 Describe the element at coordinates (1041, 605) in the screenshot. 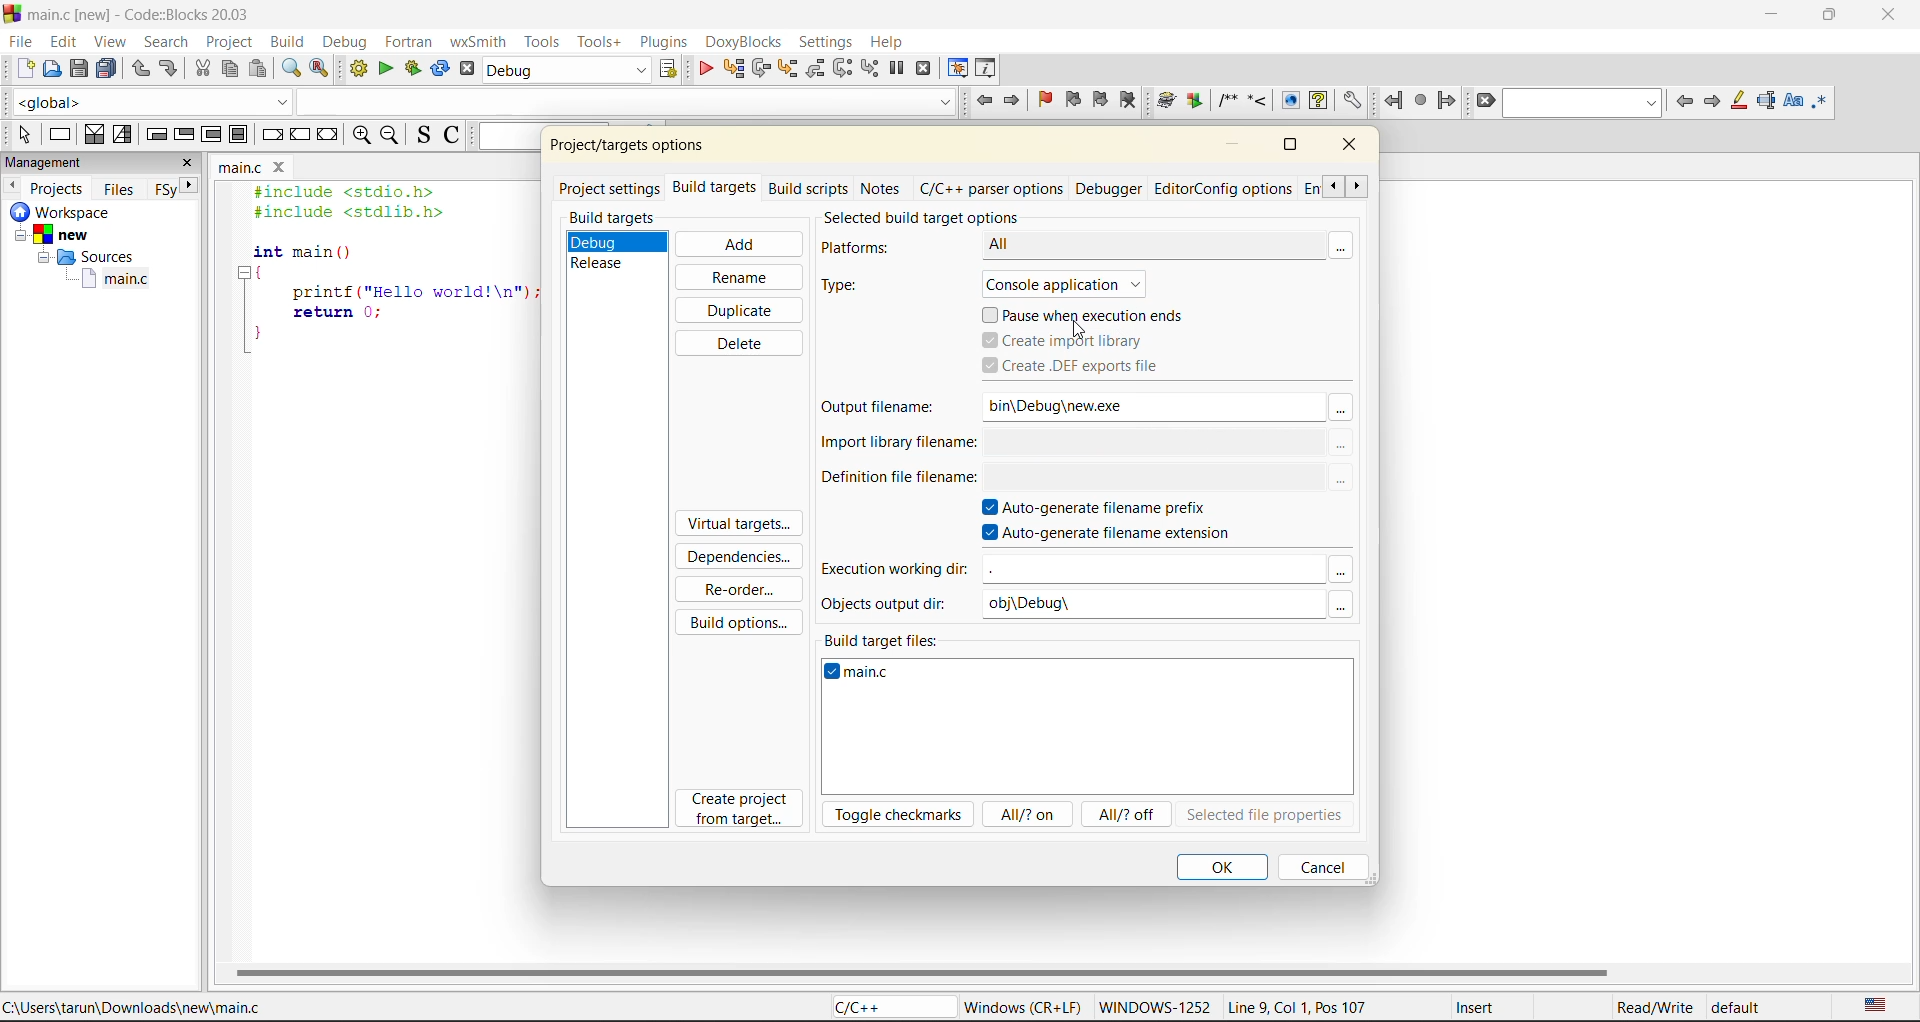

I see `obj\Debug\` at that location.